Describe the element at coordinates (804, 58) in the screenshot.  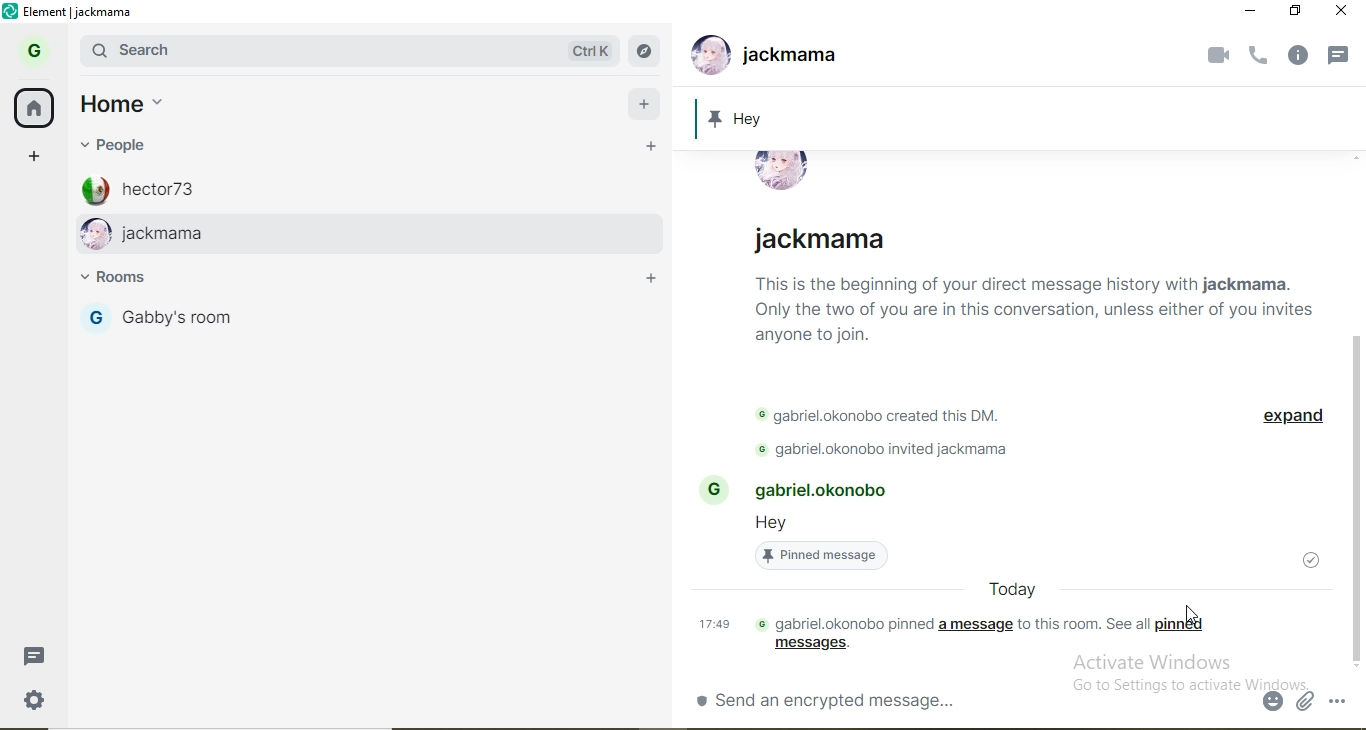
I see `` at that location.